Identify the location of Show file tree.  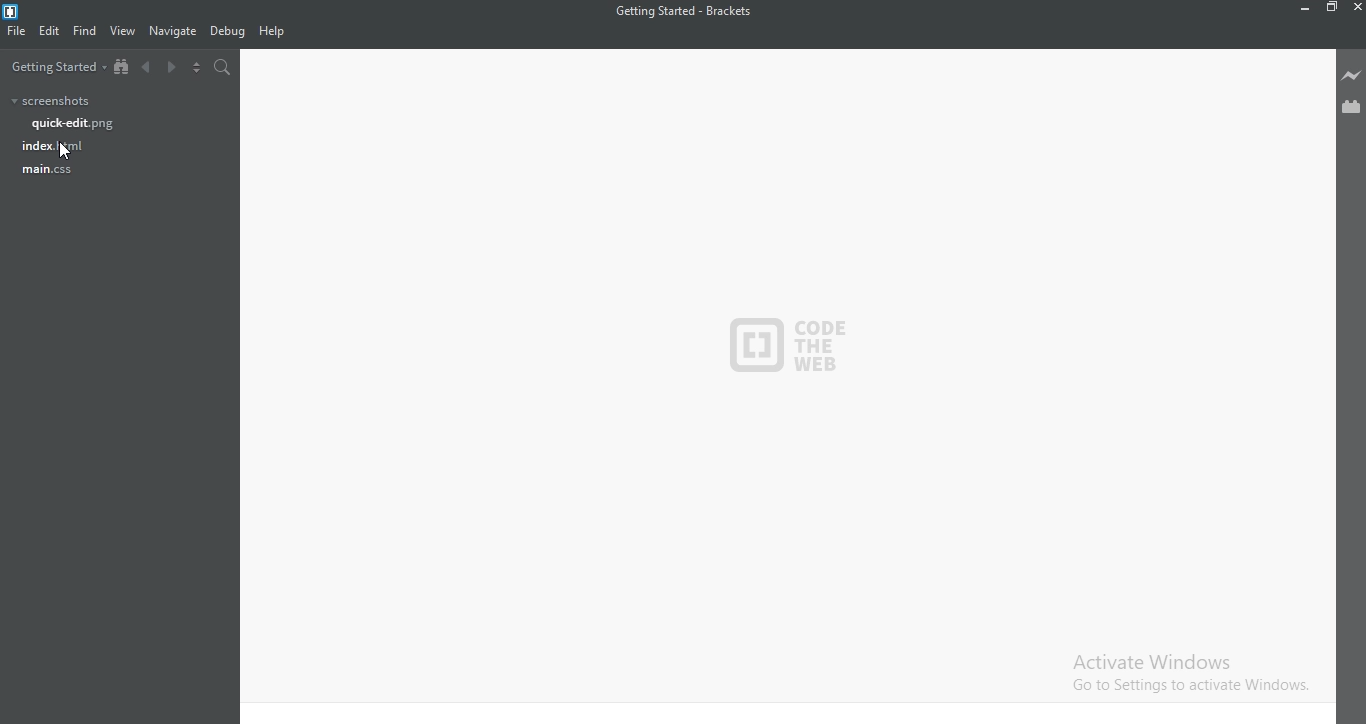
(123, 68).